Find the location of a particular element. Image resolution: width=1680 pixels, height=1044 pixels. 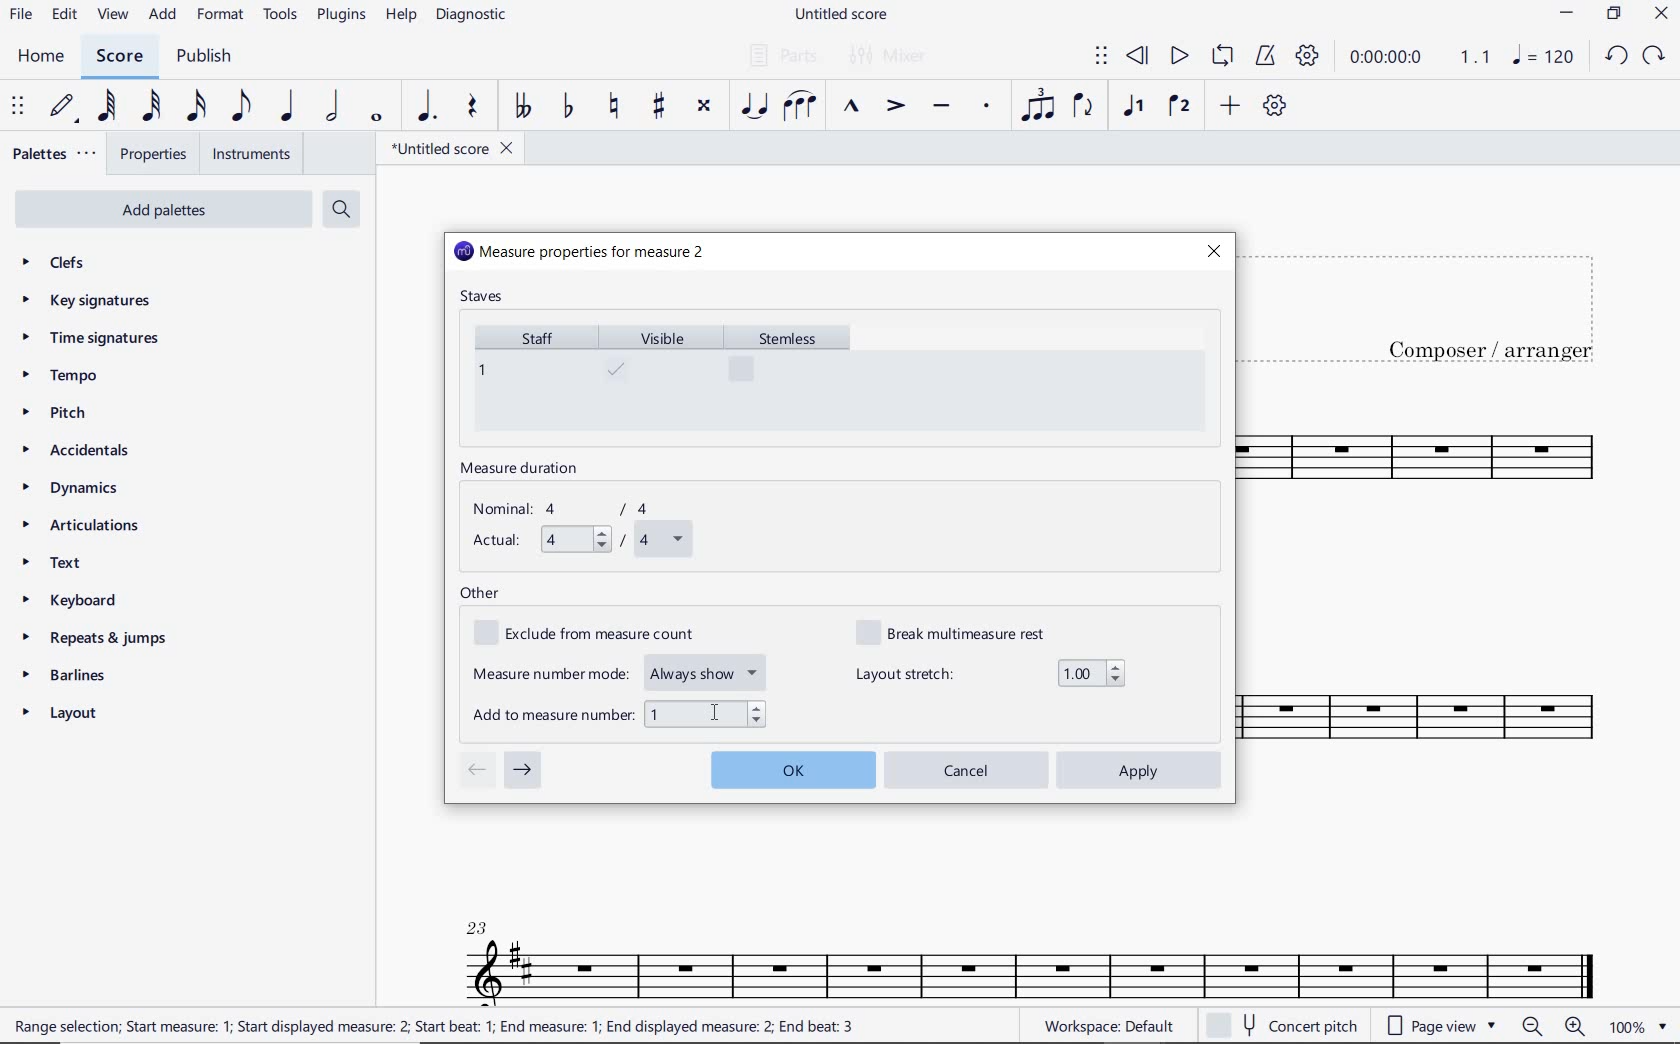

staves is located at coordinates (484, 298).